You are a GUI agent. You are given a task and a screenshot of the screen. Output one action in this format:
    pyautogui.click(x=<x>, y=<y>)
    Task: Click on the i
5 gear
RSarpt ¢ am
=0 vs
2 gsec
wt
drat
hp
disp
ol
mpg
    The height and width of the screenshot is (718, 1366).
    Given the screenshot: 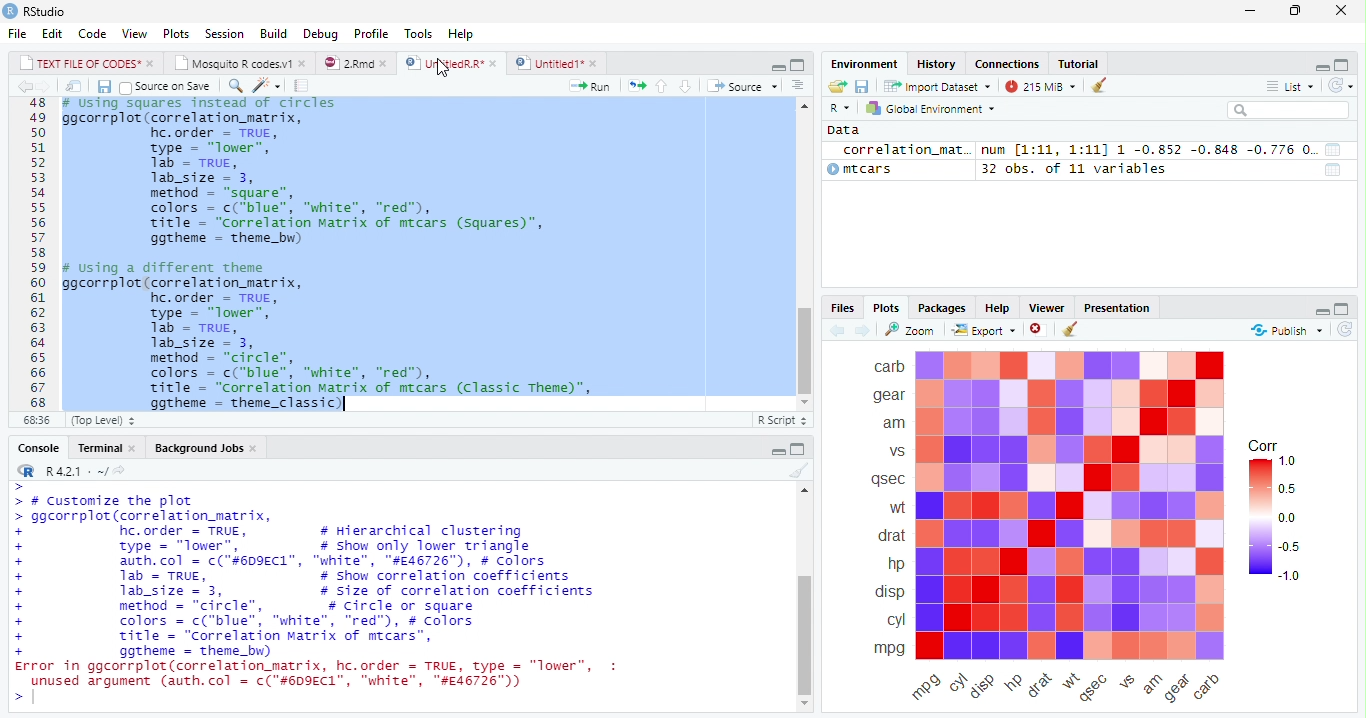 What is the action you would take?
    pyautogui.click(x=886, y=505)
    